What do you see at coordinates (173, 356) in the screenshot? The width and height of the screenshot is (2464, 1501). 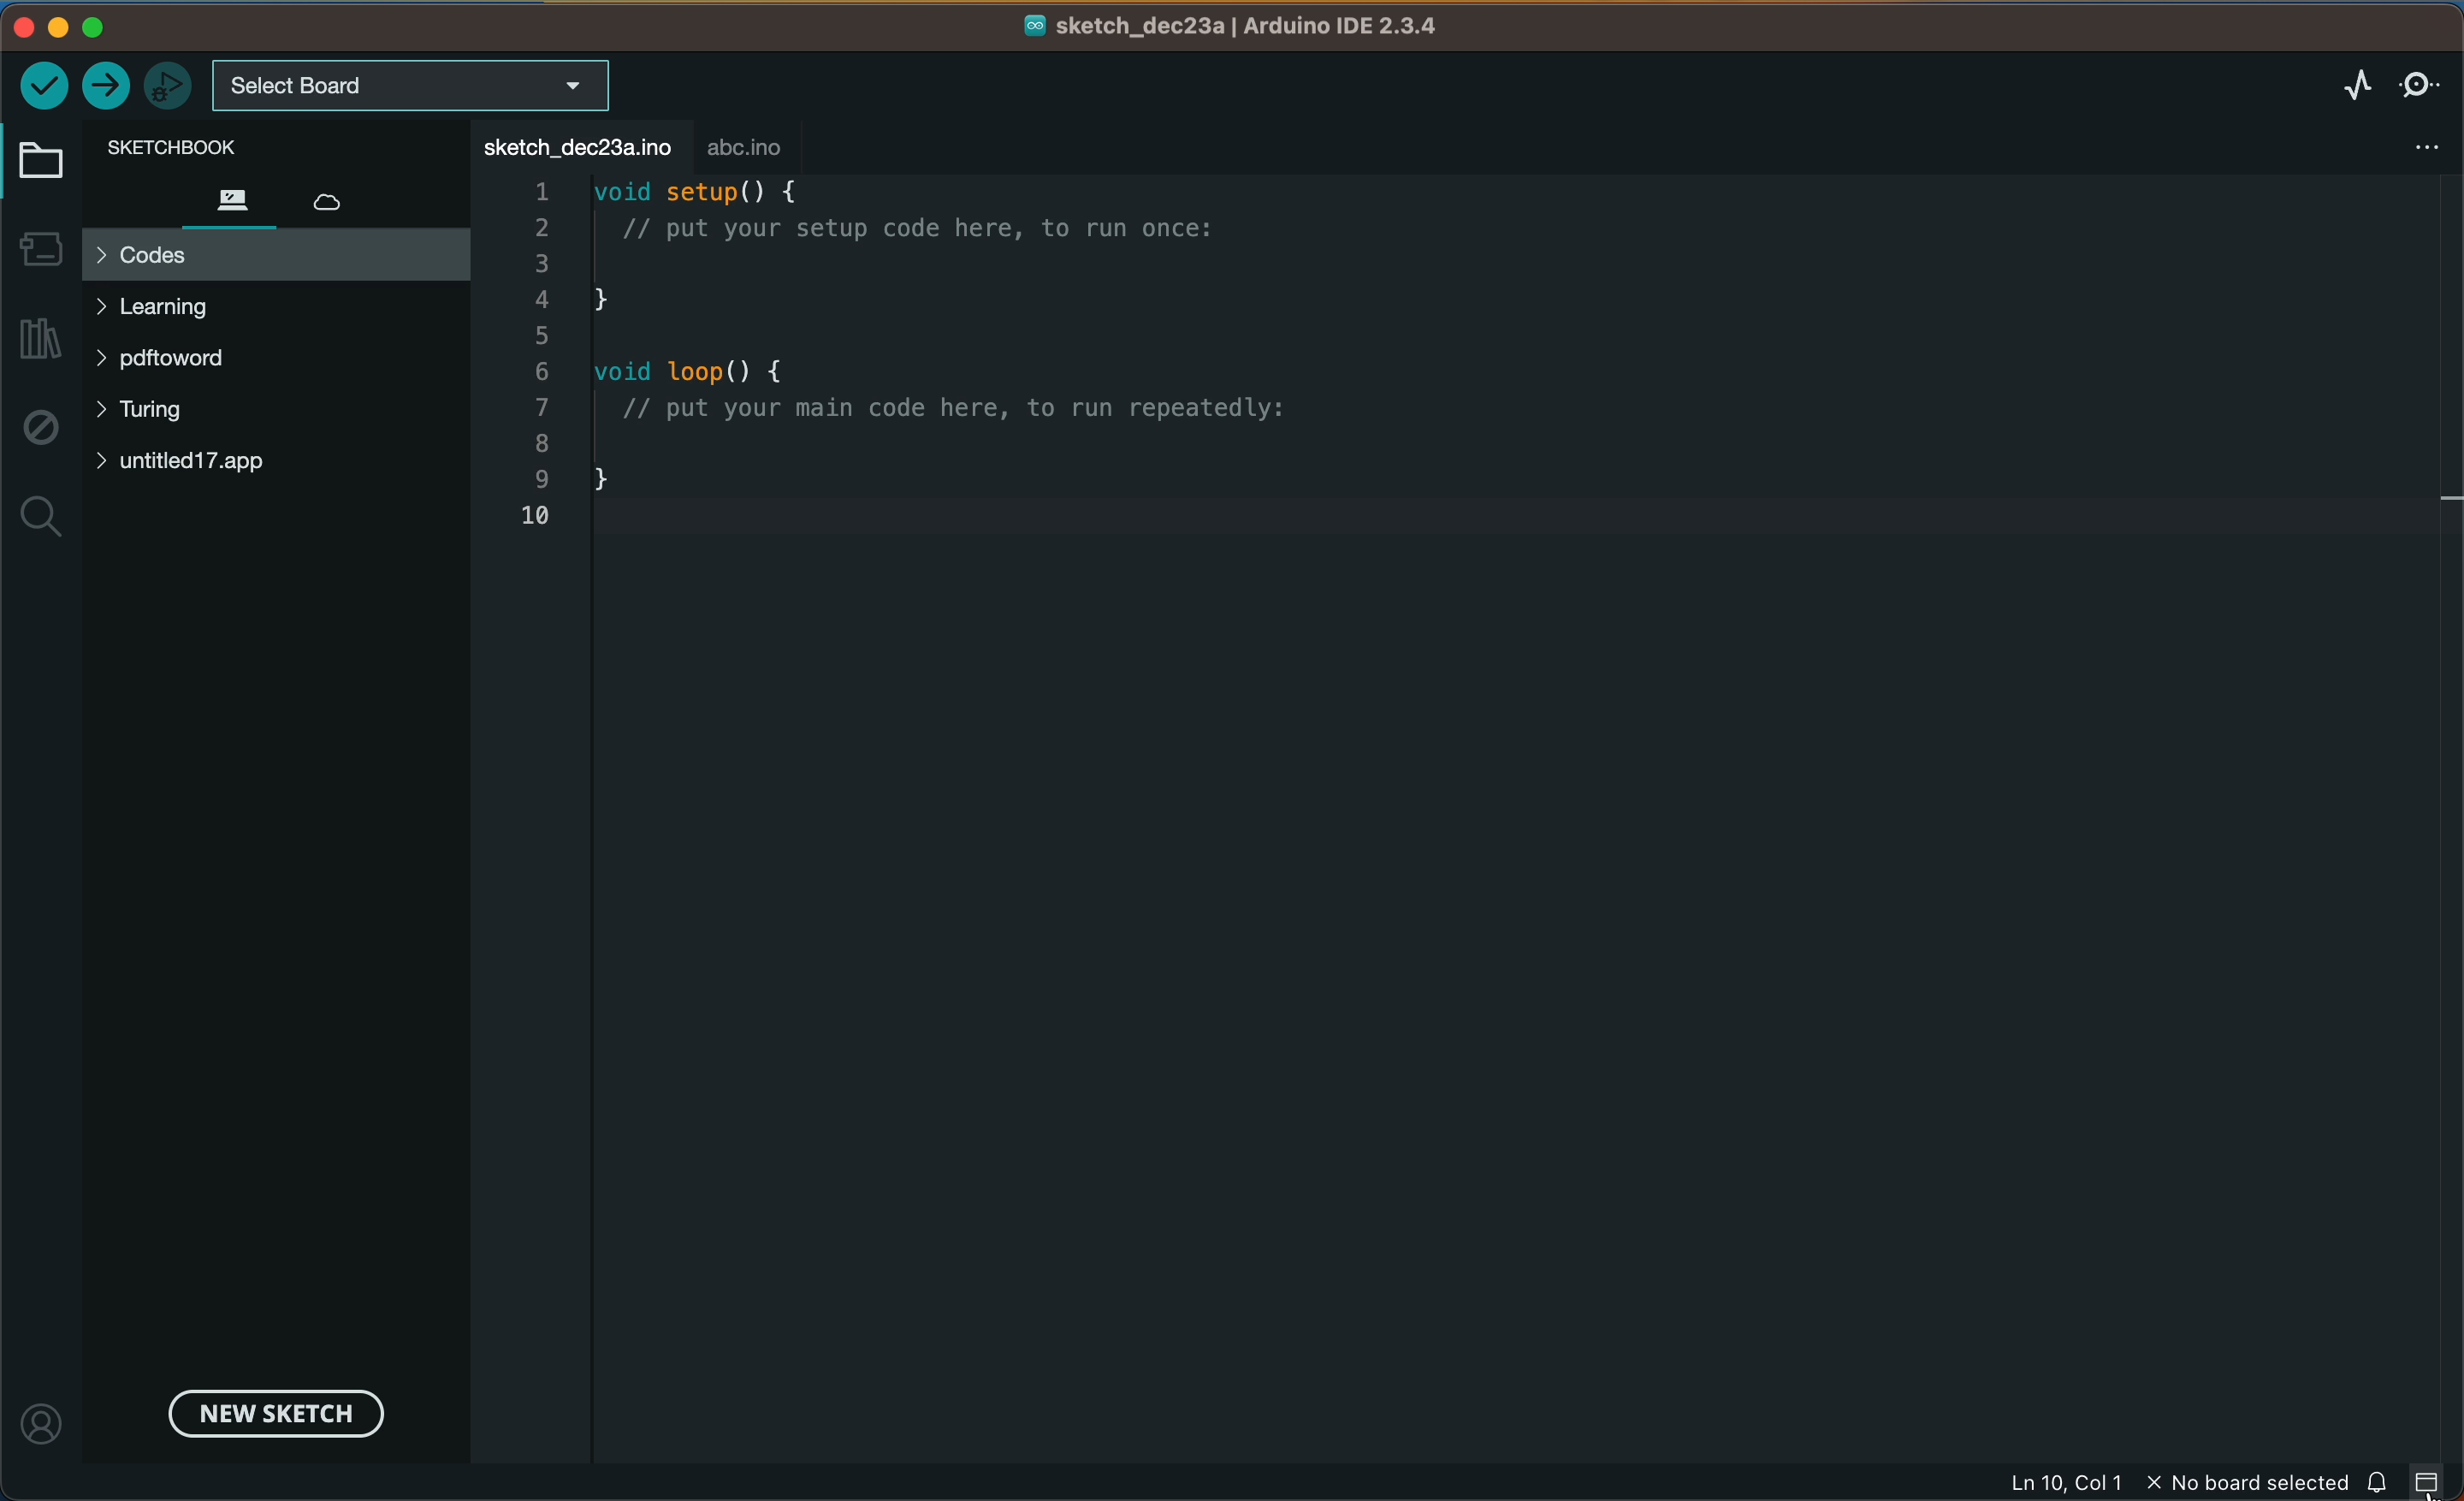 I see `pdftword` at bounding box center [173, 356].